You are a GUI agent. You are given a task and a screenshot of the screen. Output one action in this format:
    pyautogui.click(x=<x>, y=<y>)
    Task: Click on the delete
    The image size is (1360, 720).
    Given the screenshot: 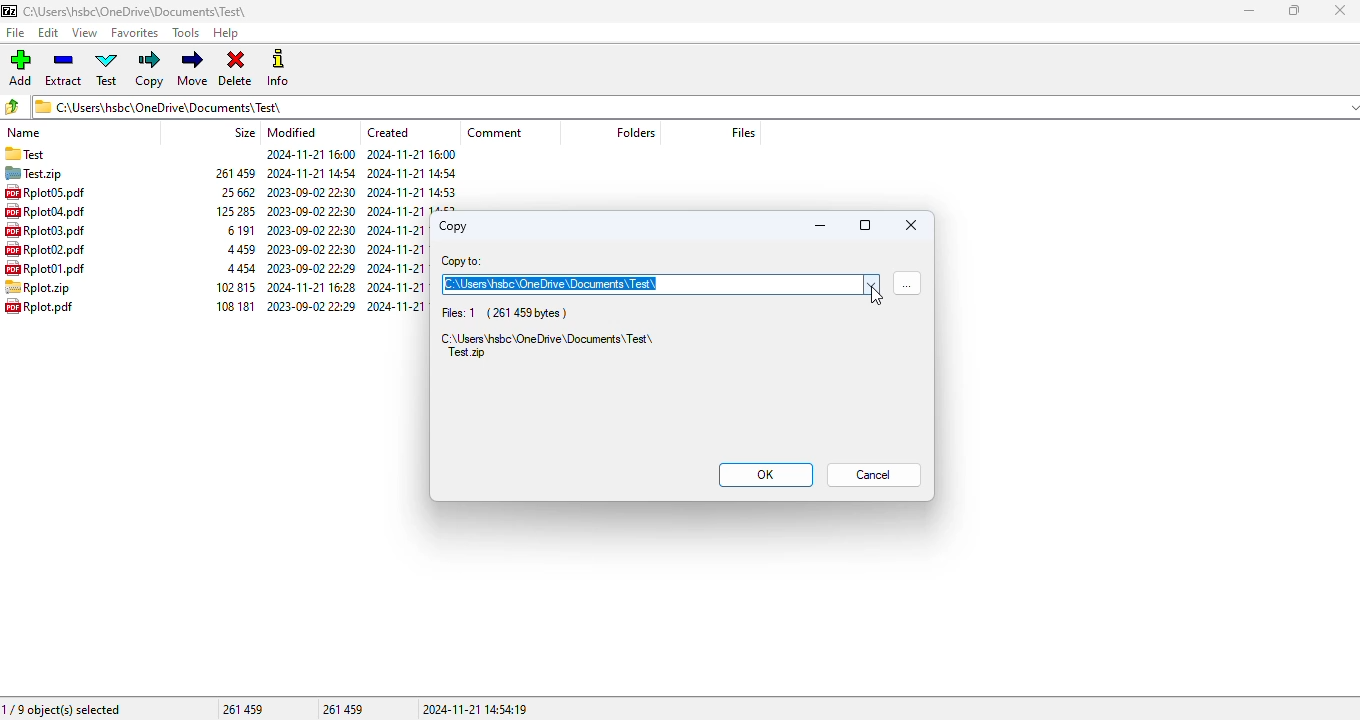 What is the action you would take?
    pyautogui.click(x=236, y=69)
    